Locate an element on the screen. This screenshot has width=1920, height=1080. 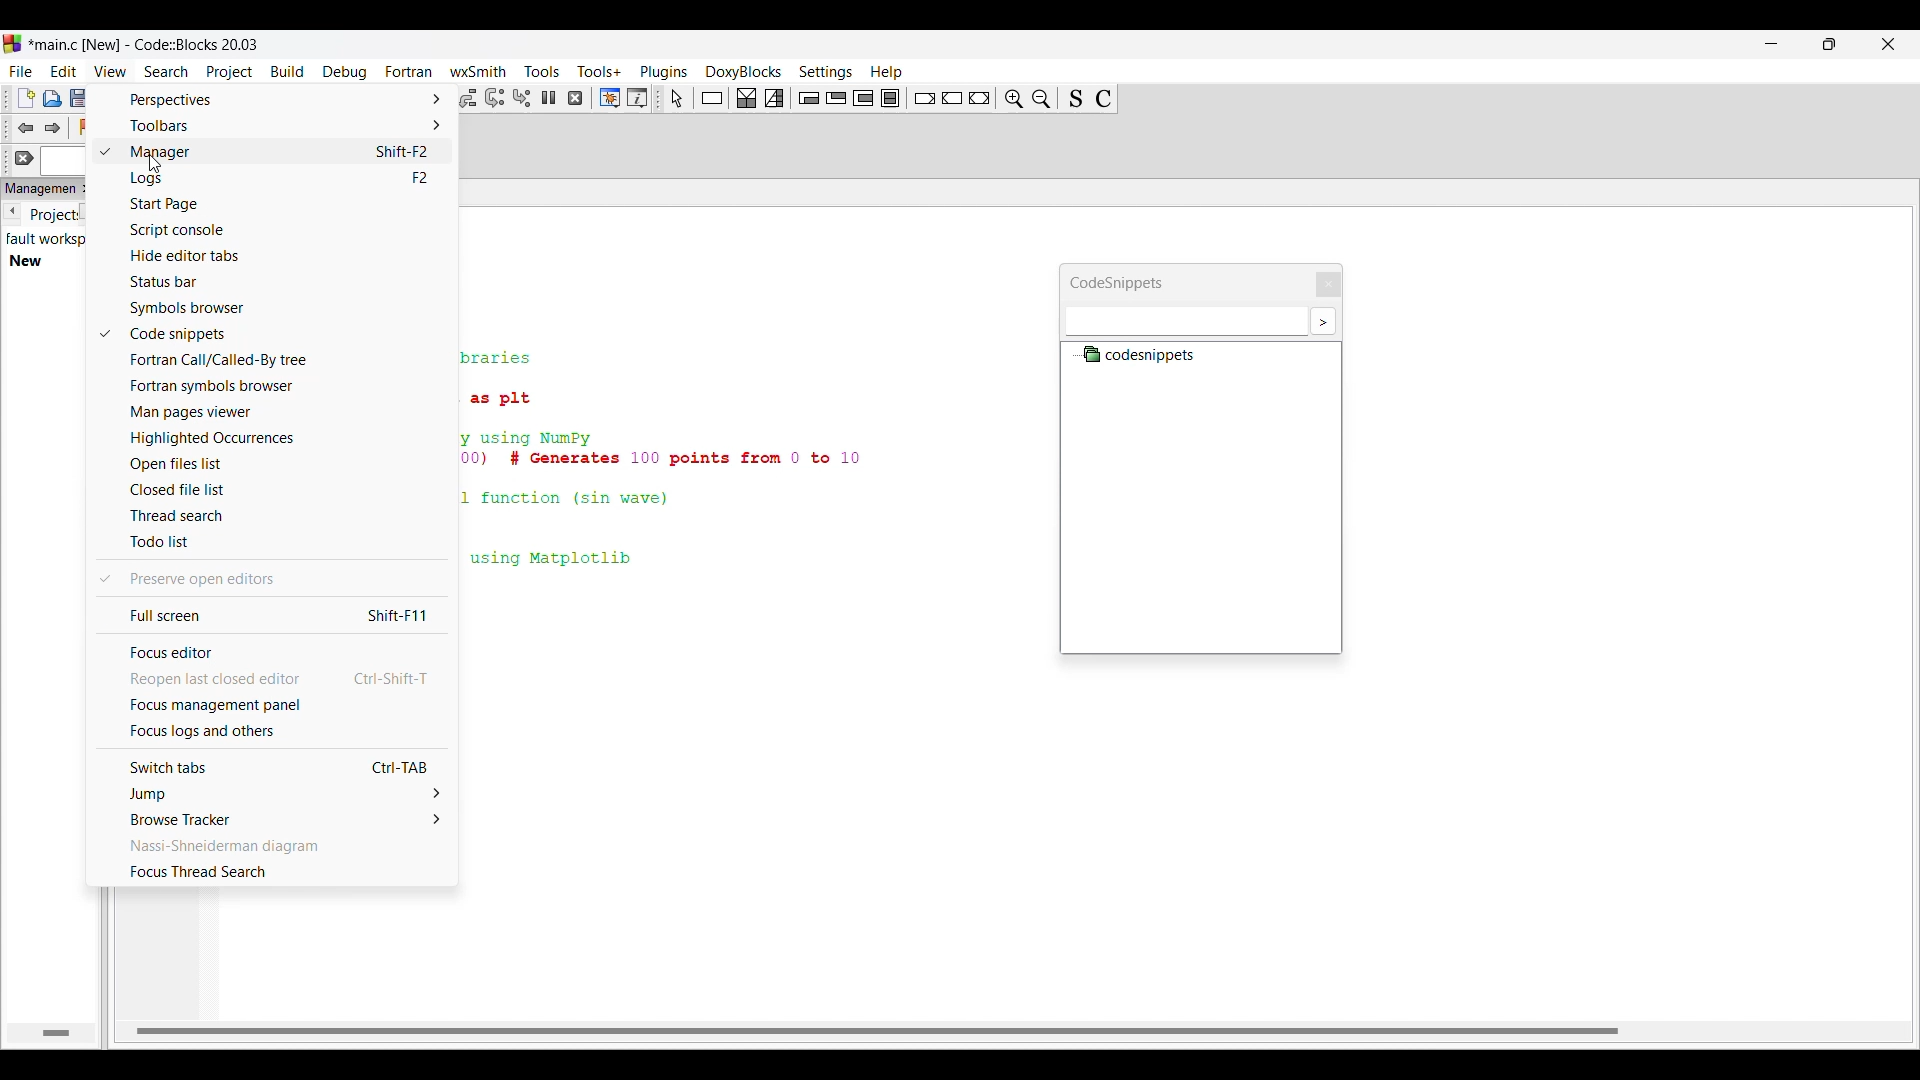
Manager is located at coordinates (285, 152).